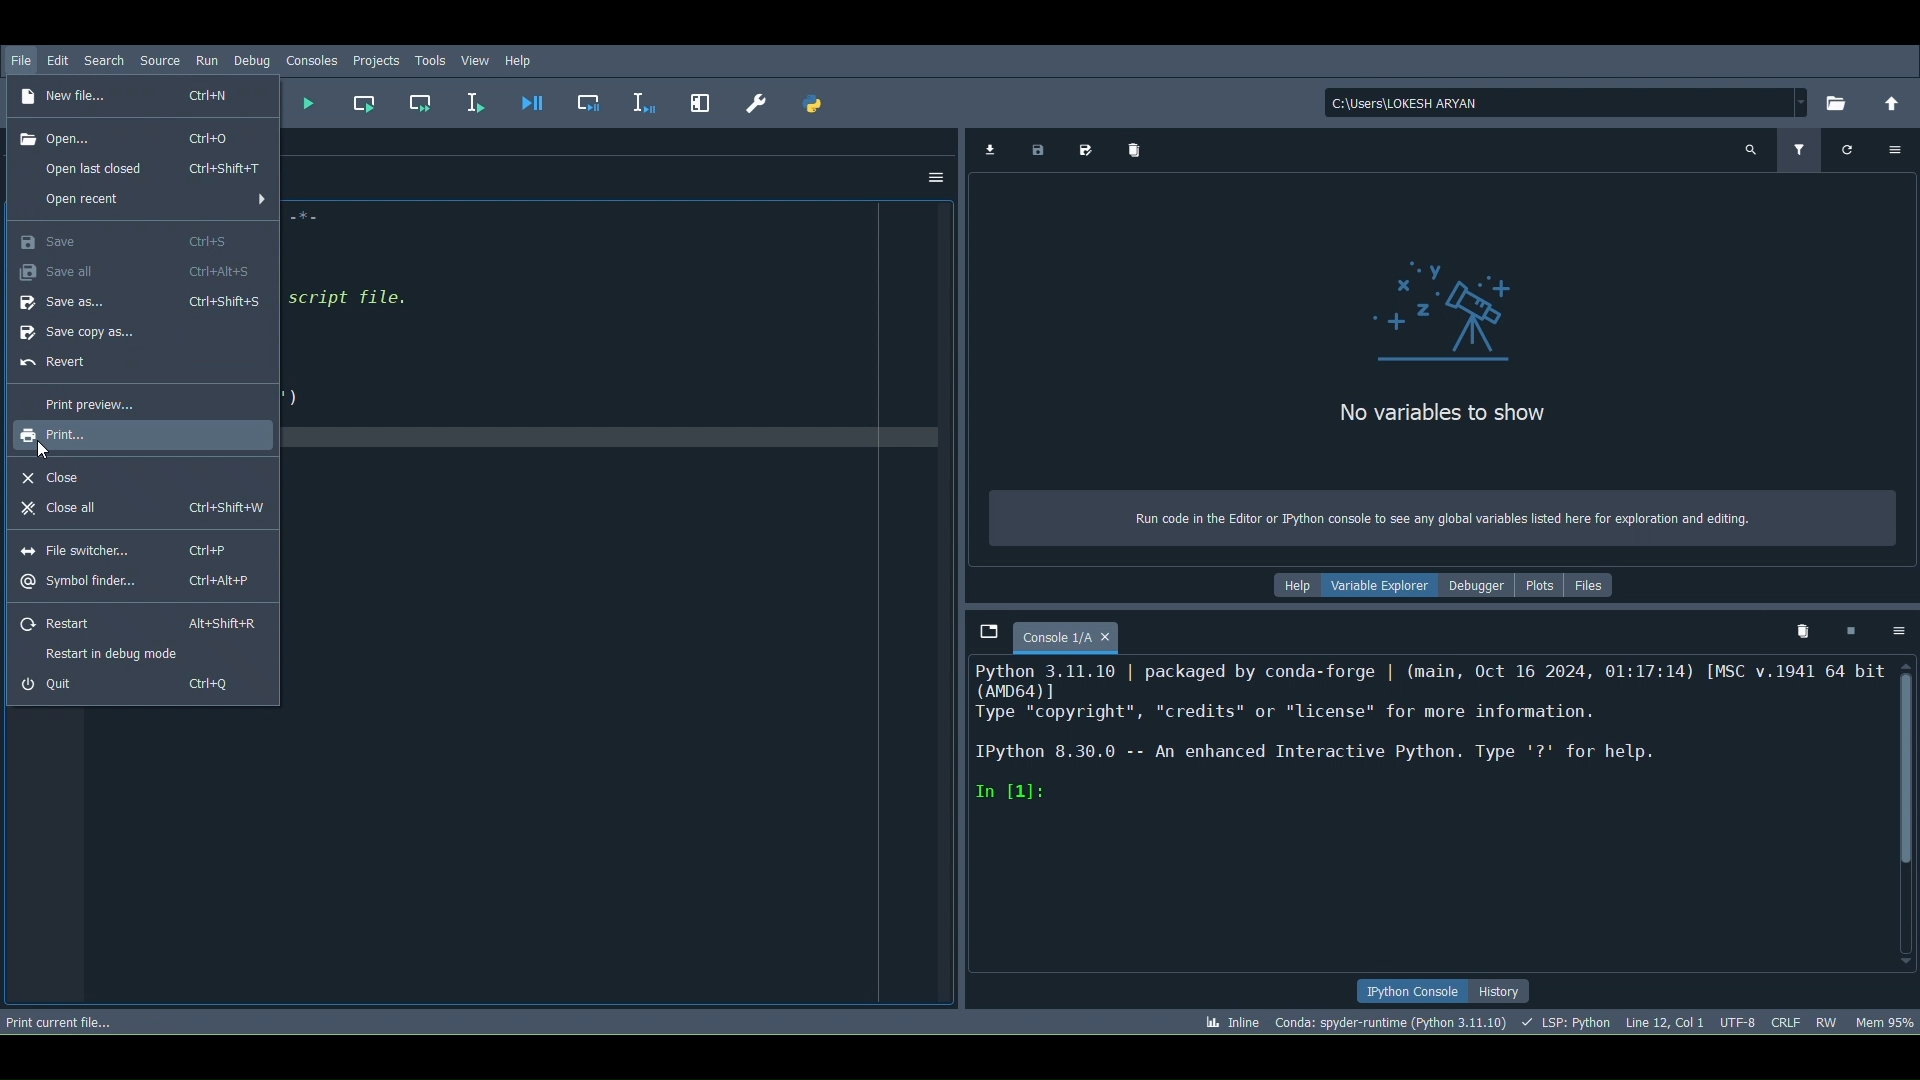 The image size is (1920, 1080). What do you see at coordinates (1751, 150) in the screenshot?
I see `Search variable names and types (Ctrl + F)` at bounding box center [1751, 150].